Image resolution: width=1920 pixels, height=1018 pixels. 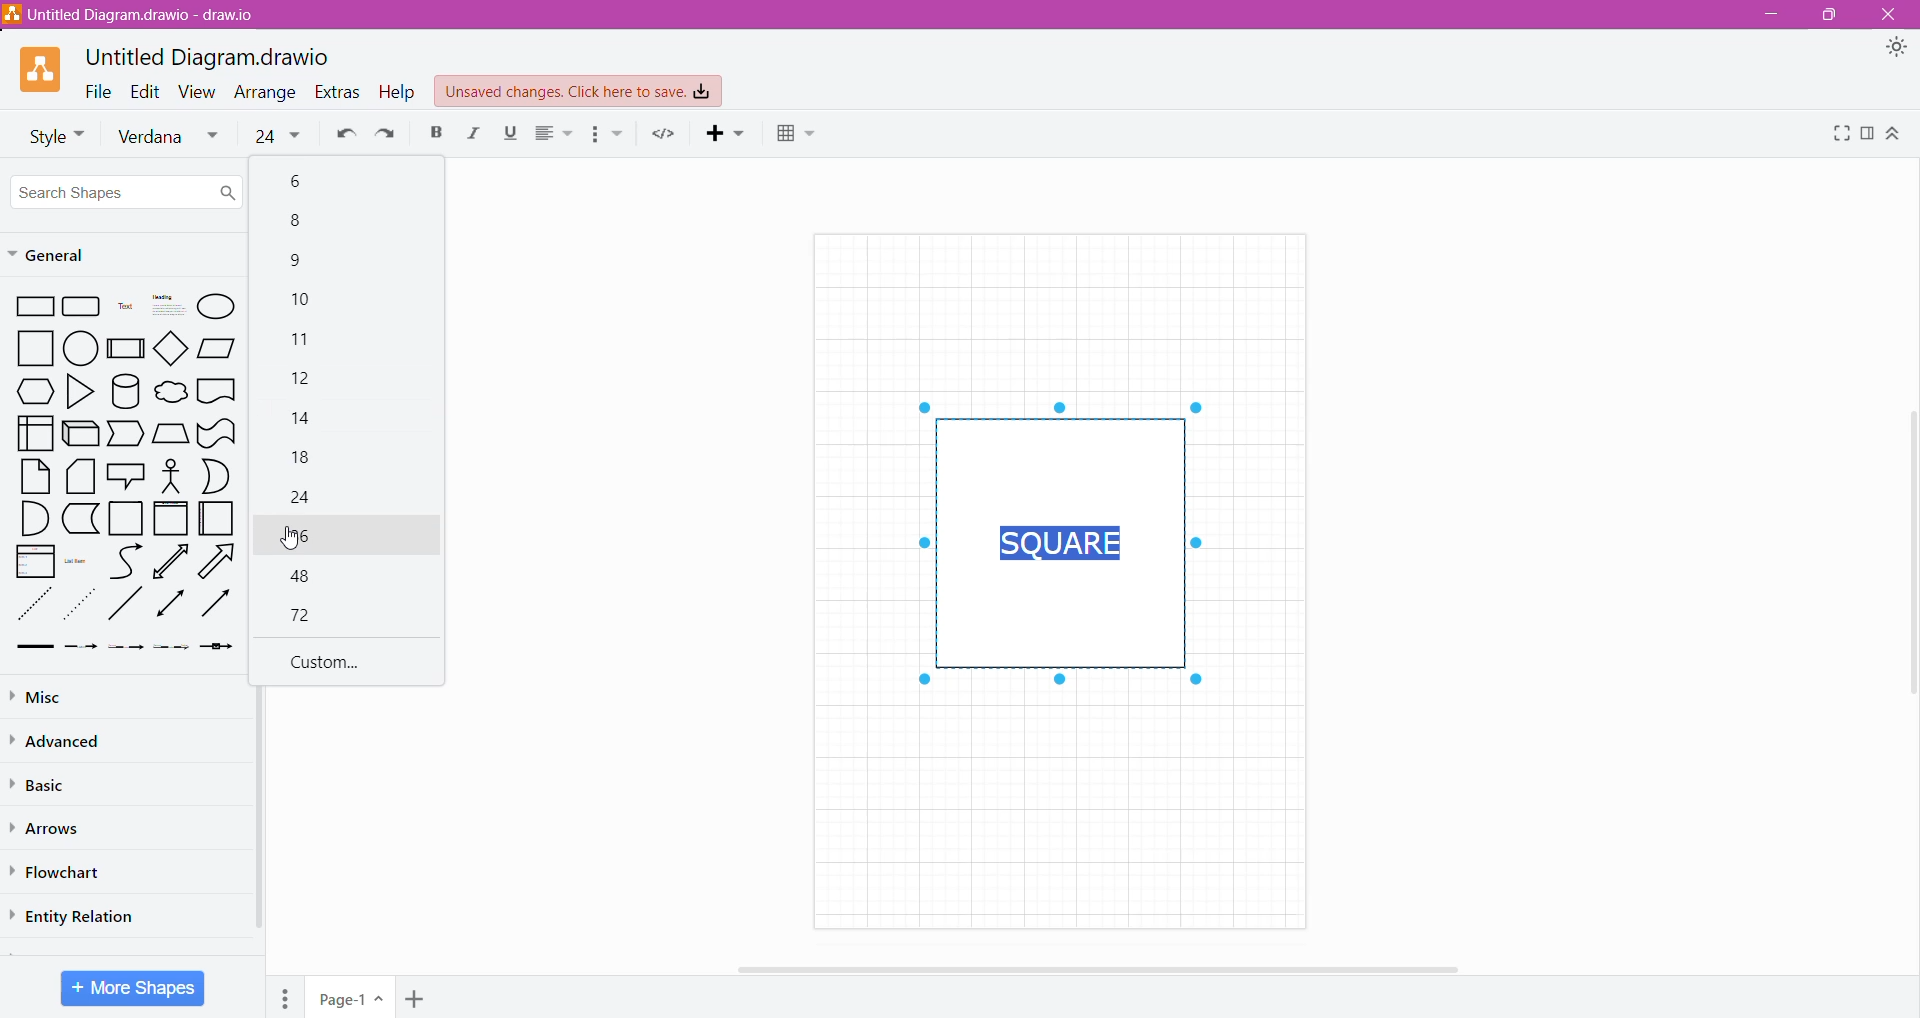 I want to click on Add Page, so click(x=418, y=998).